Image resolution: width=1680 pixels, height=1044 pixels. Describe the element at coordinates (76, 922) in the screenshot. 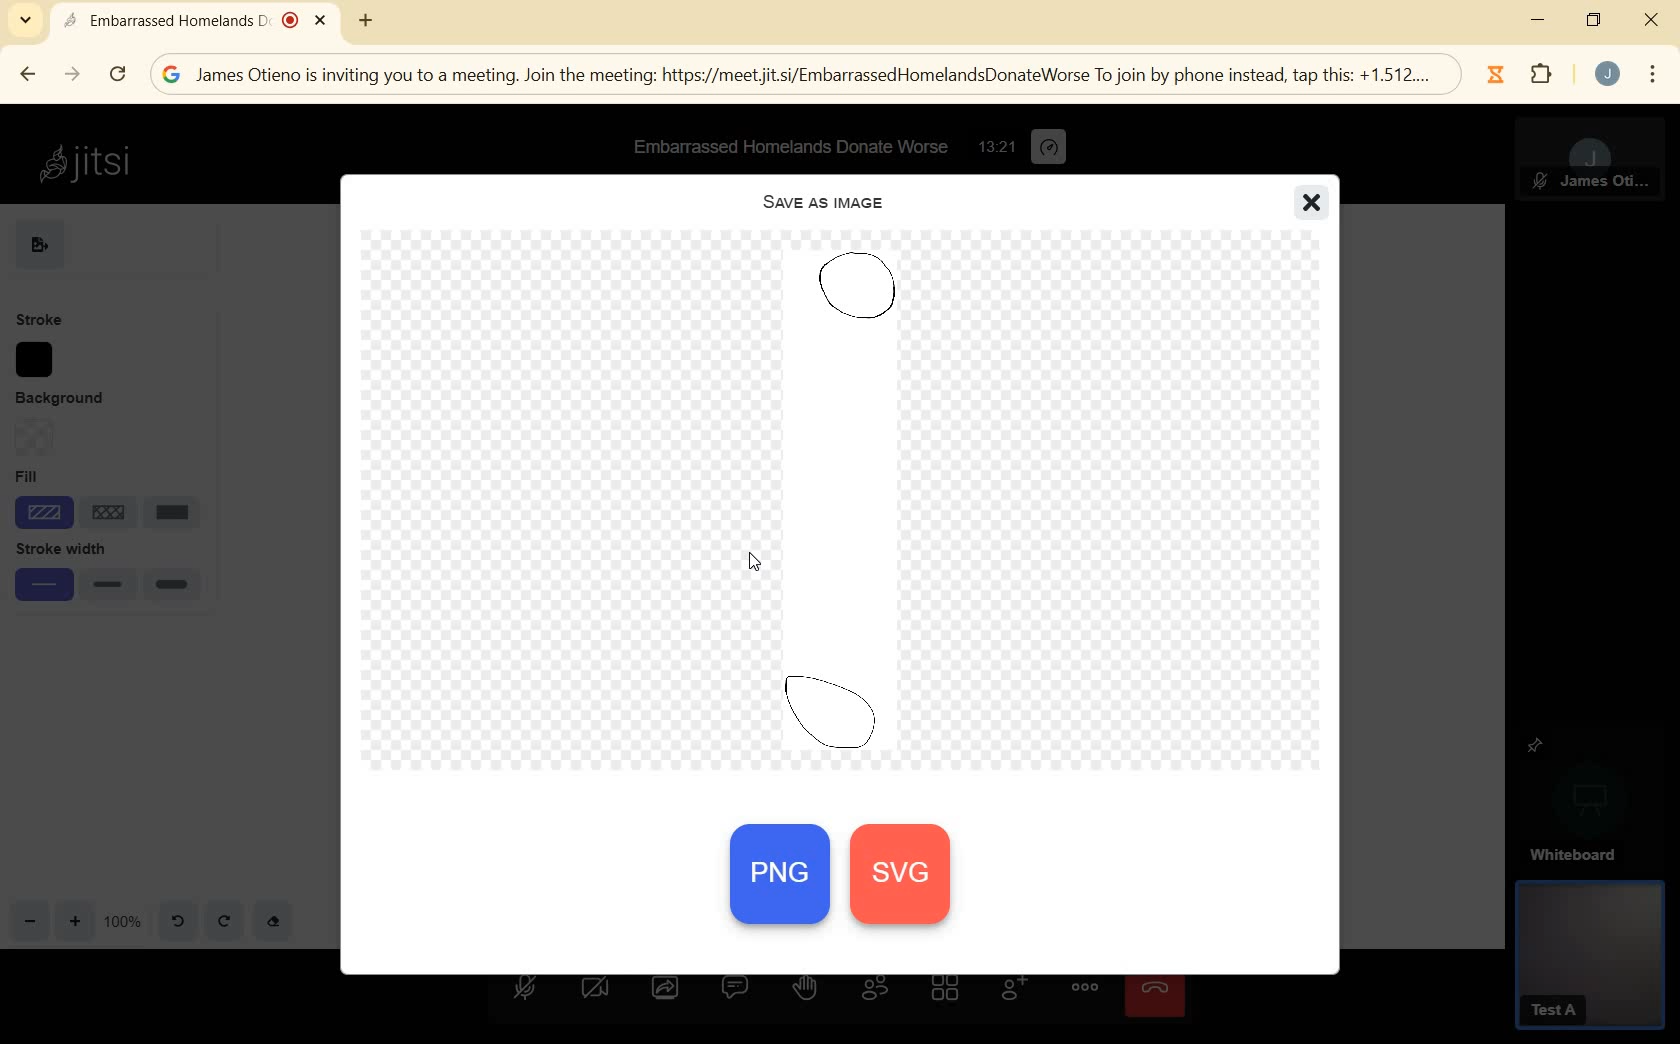

I see `zoom in` at that location.